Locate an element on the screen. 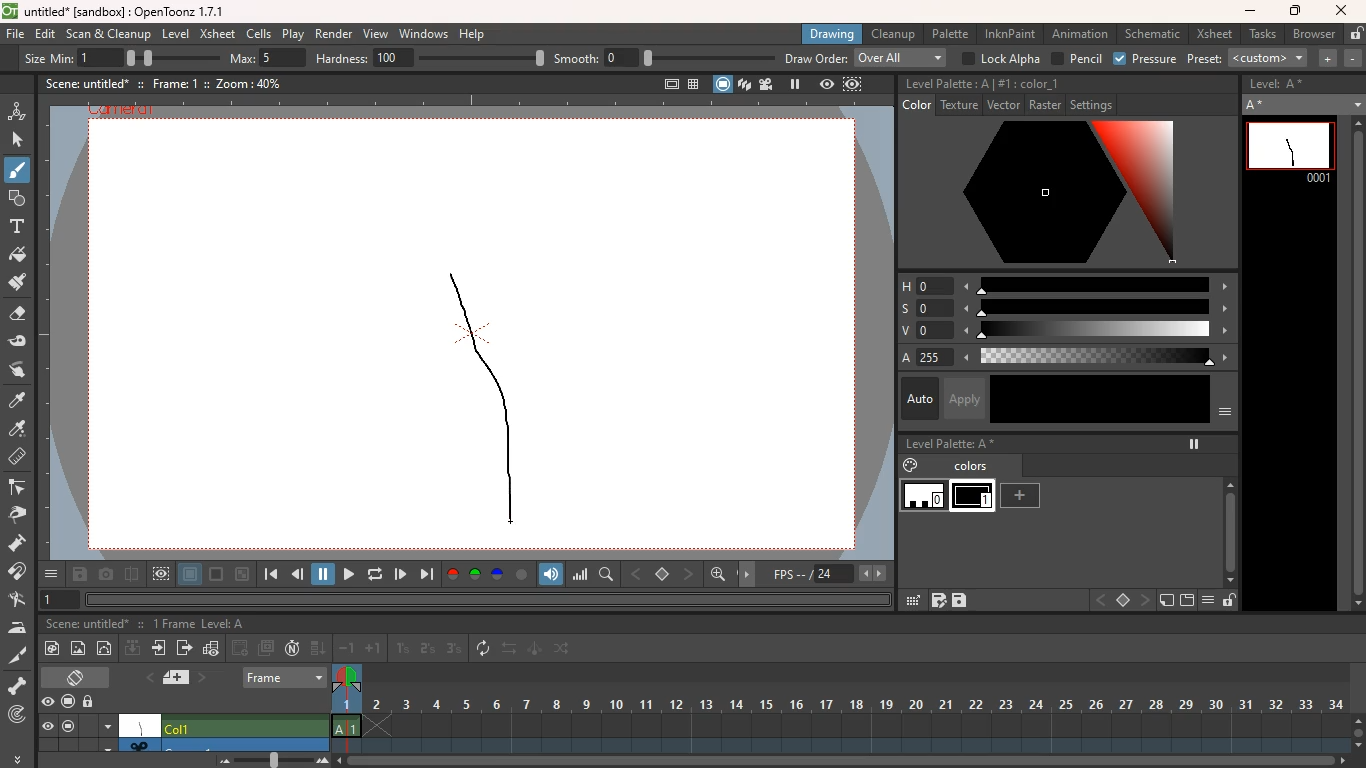 Image resolution: width=1366 pixels, height=768 pixels. edit is located at coordinates (23, 342).